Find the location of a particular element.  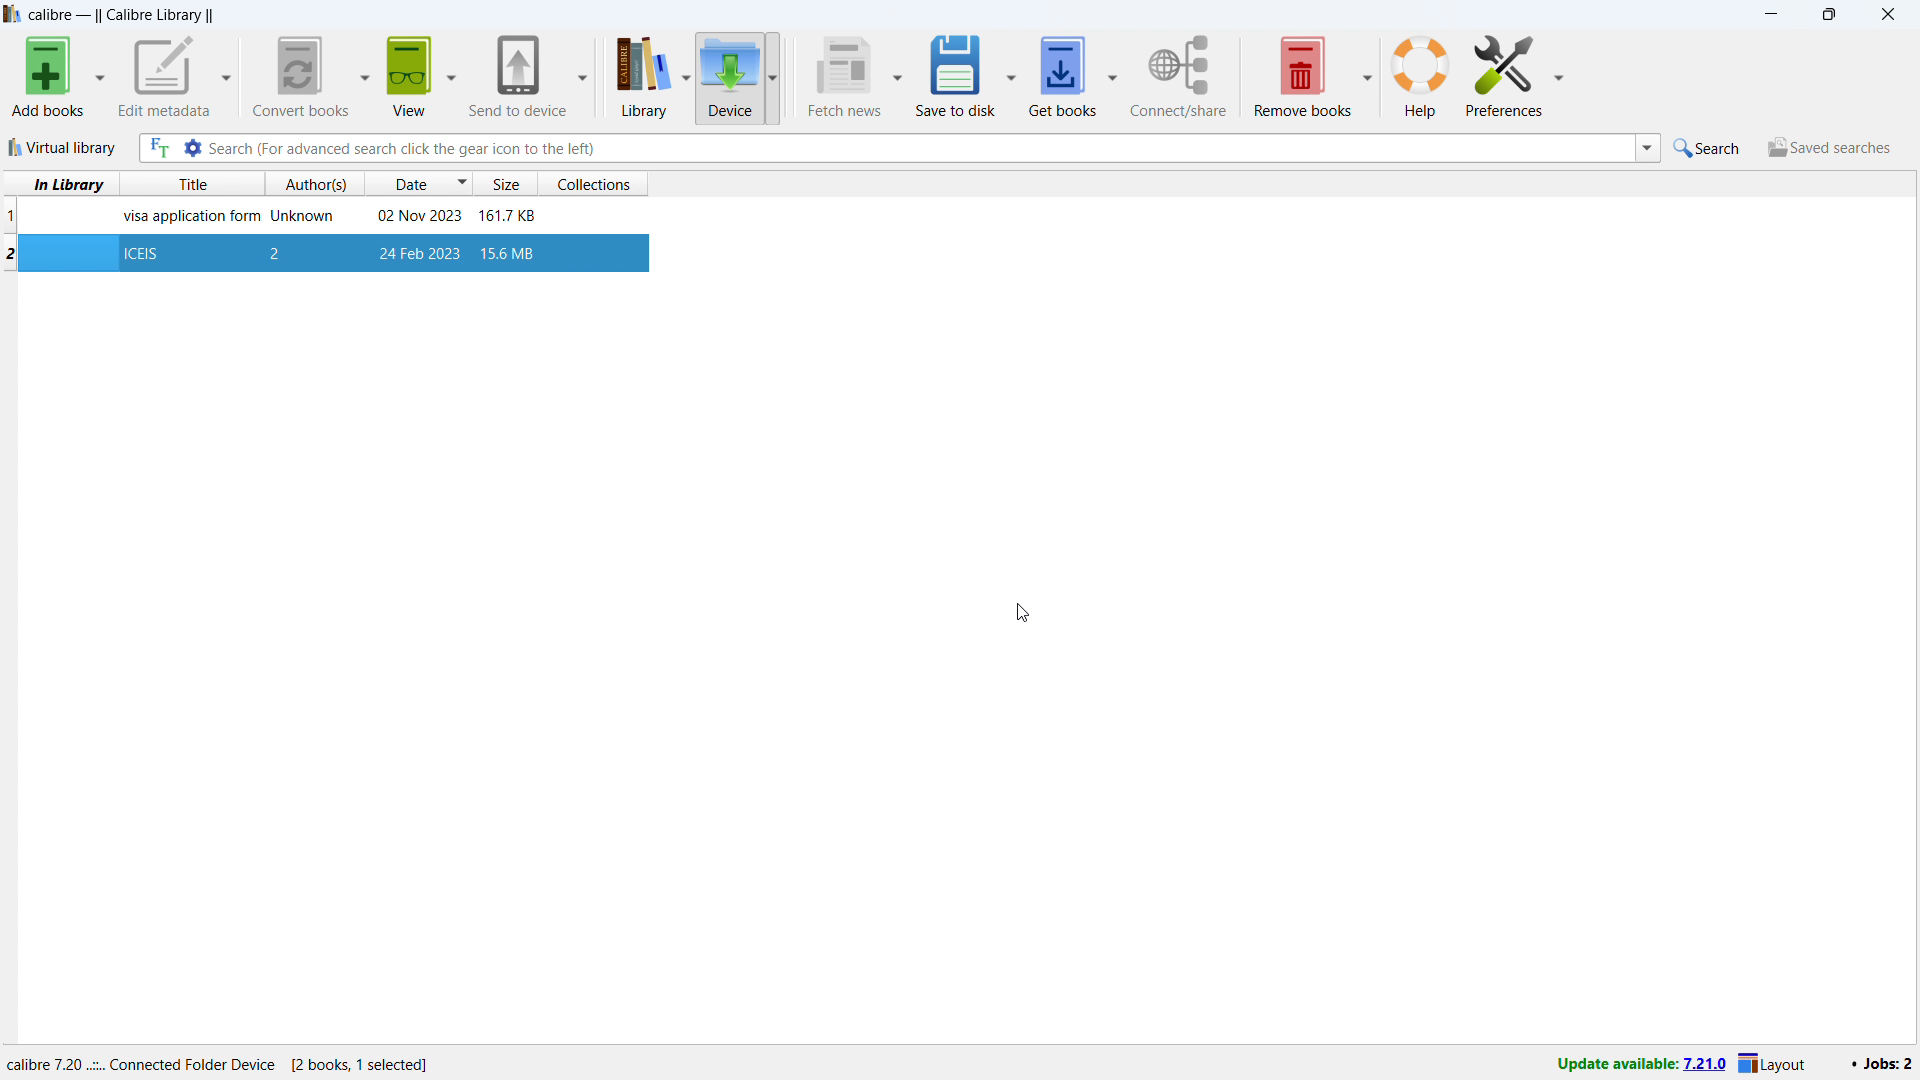

connect/share is located at coordinates (1179, 76).